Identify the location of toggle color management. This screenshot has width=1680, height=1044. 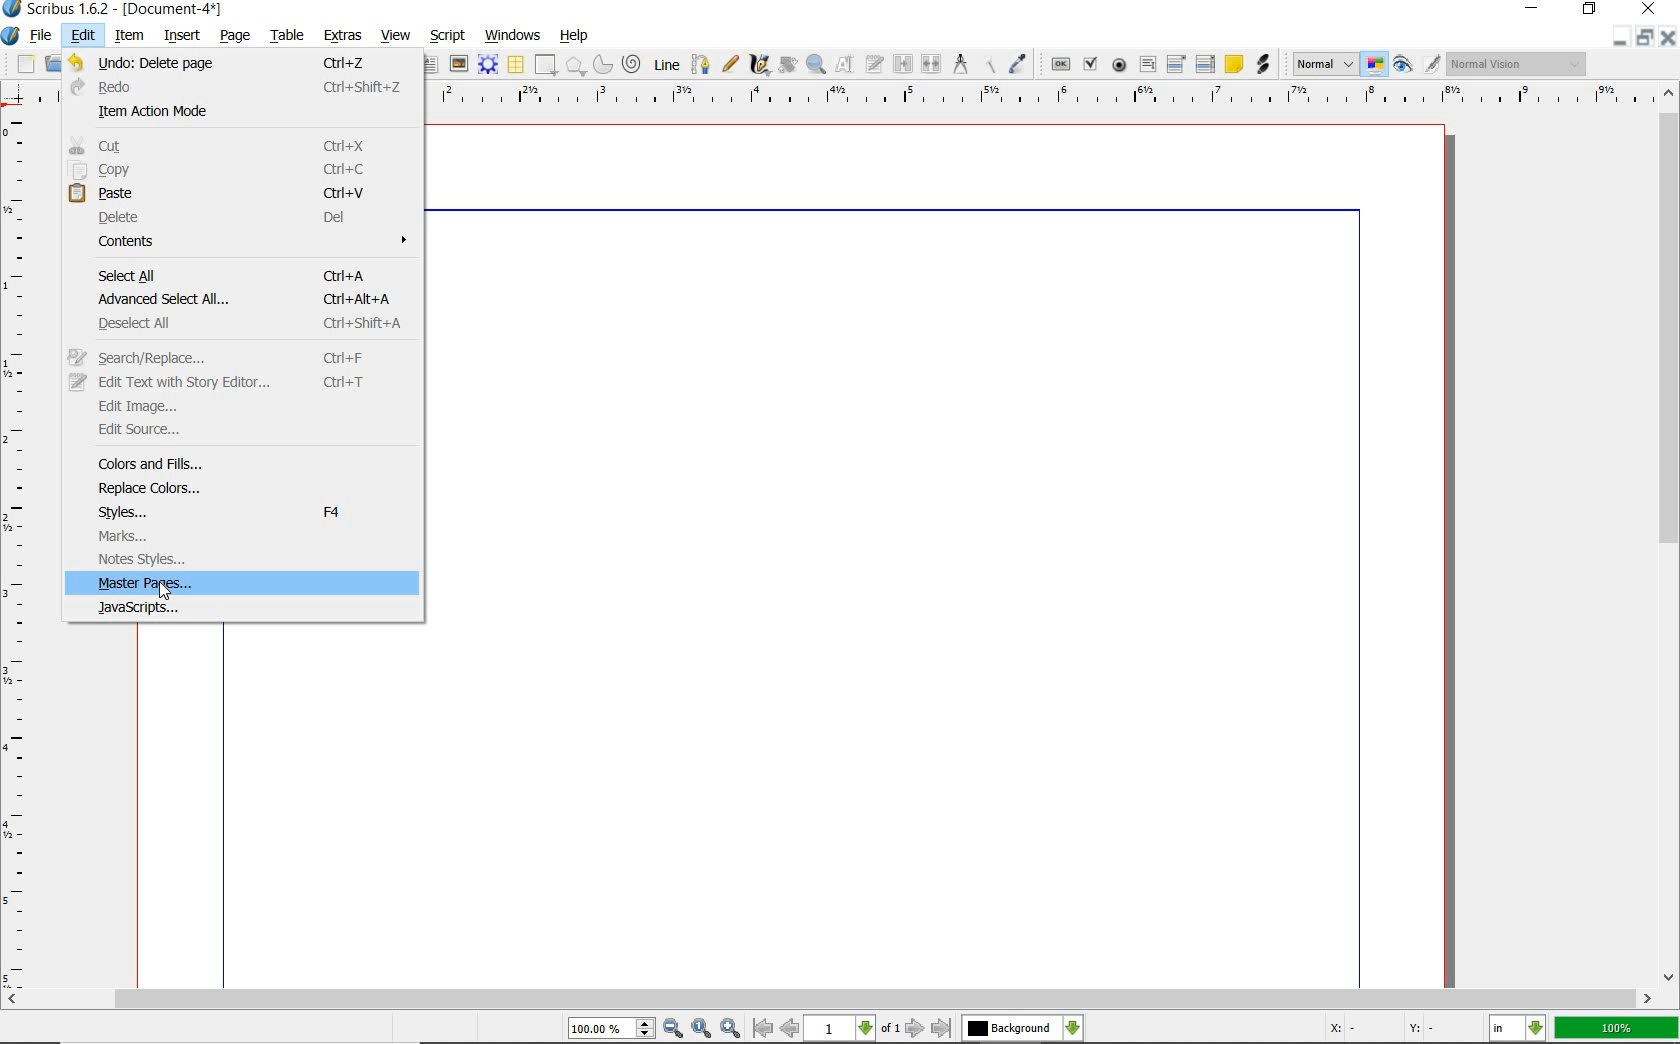
(1376, 66).